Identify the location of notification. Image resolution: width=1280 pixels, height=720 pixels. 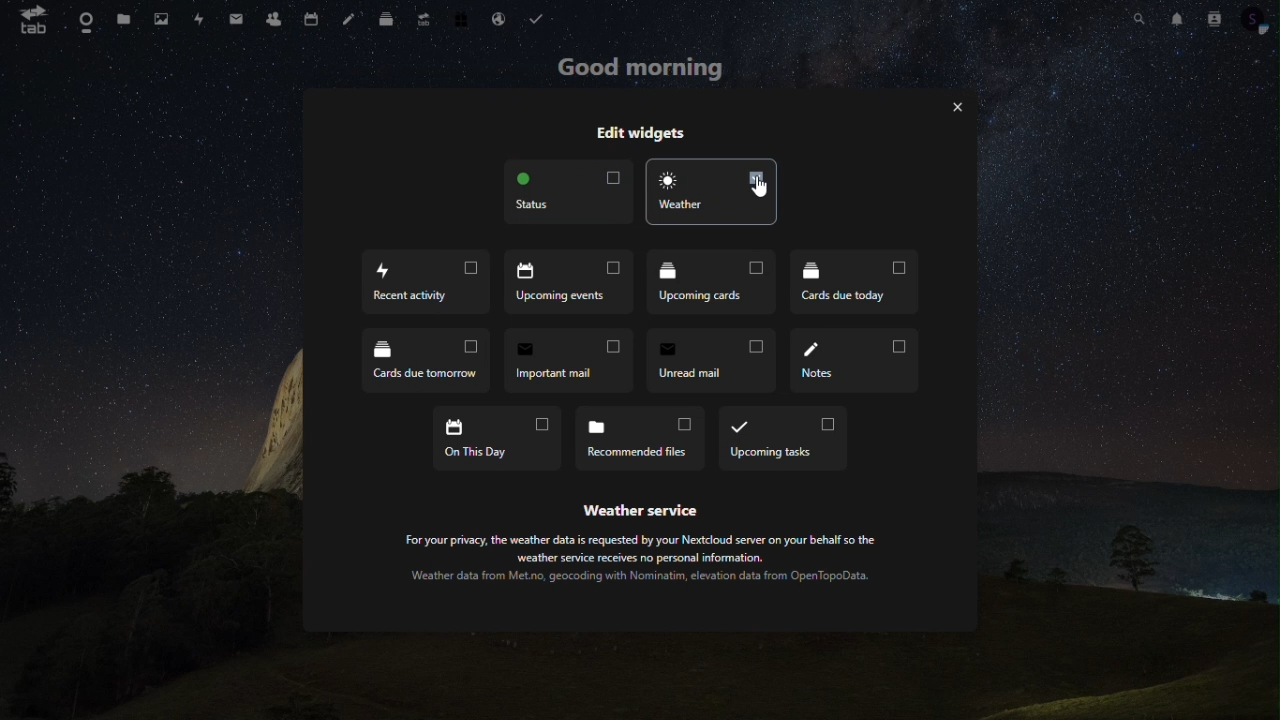
(1175, 16).